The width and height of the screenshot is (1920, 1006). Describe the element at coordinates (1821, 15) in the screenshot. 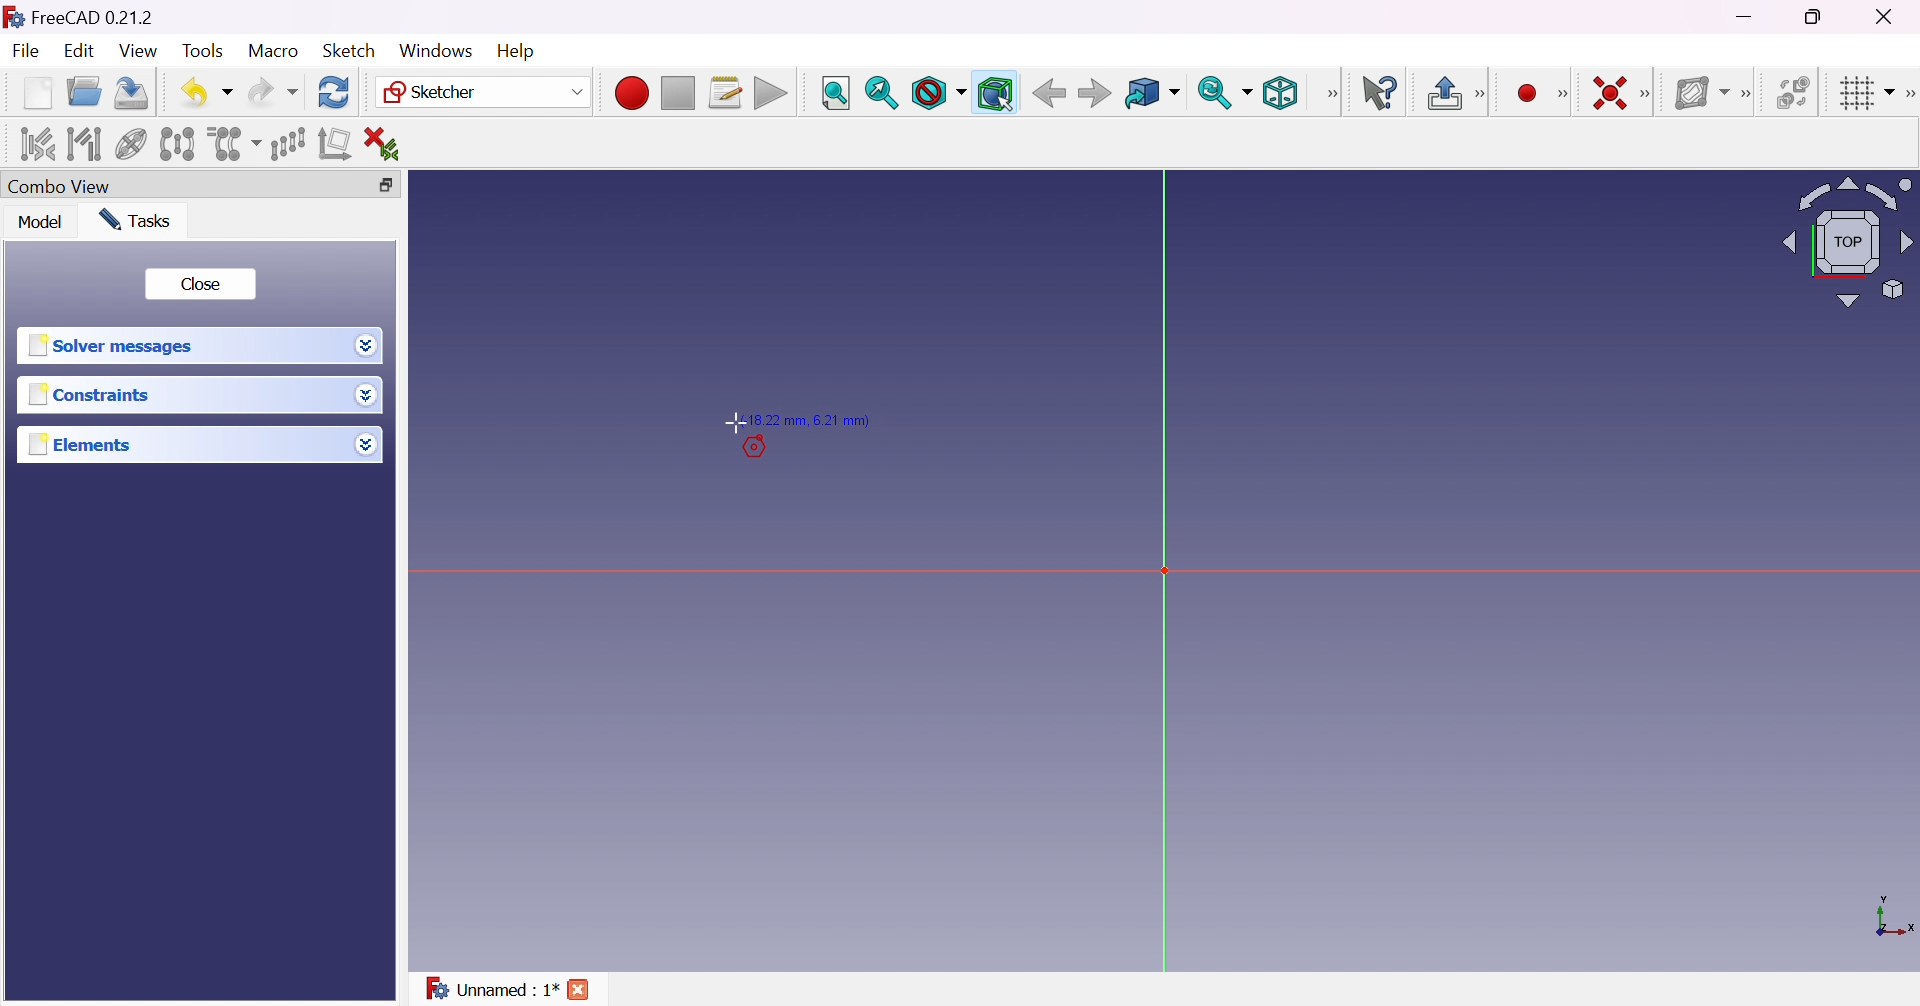

I see `Restore down` at that location.